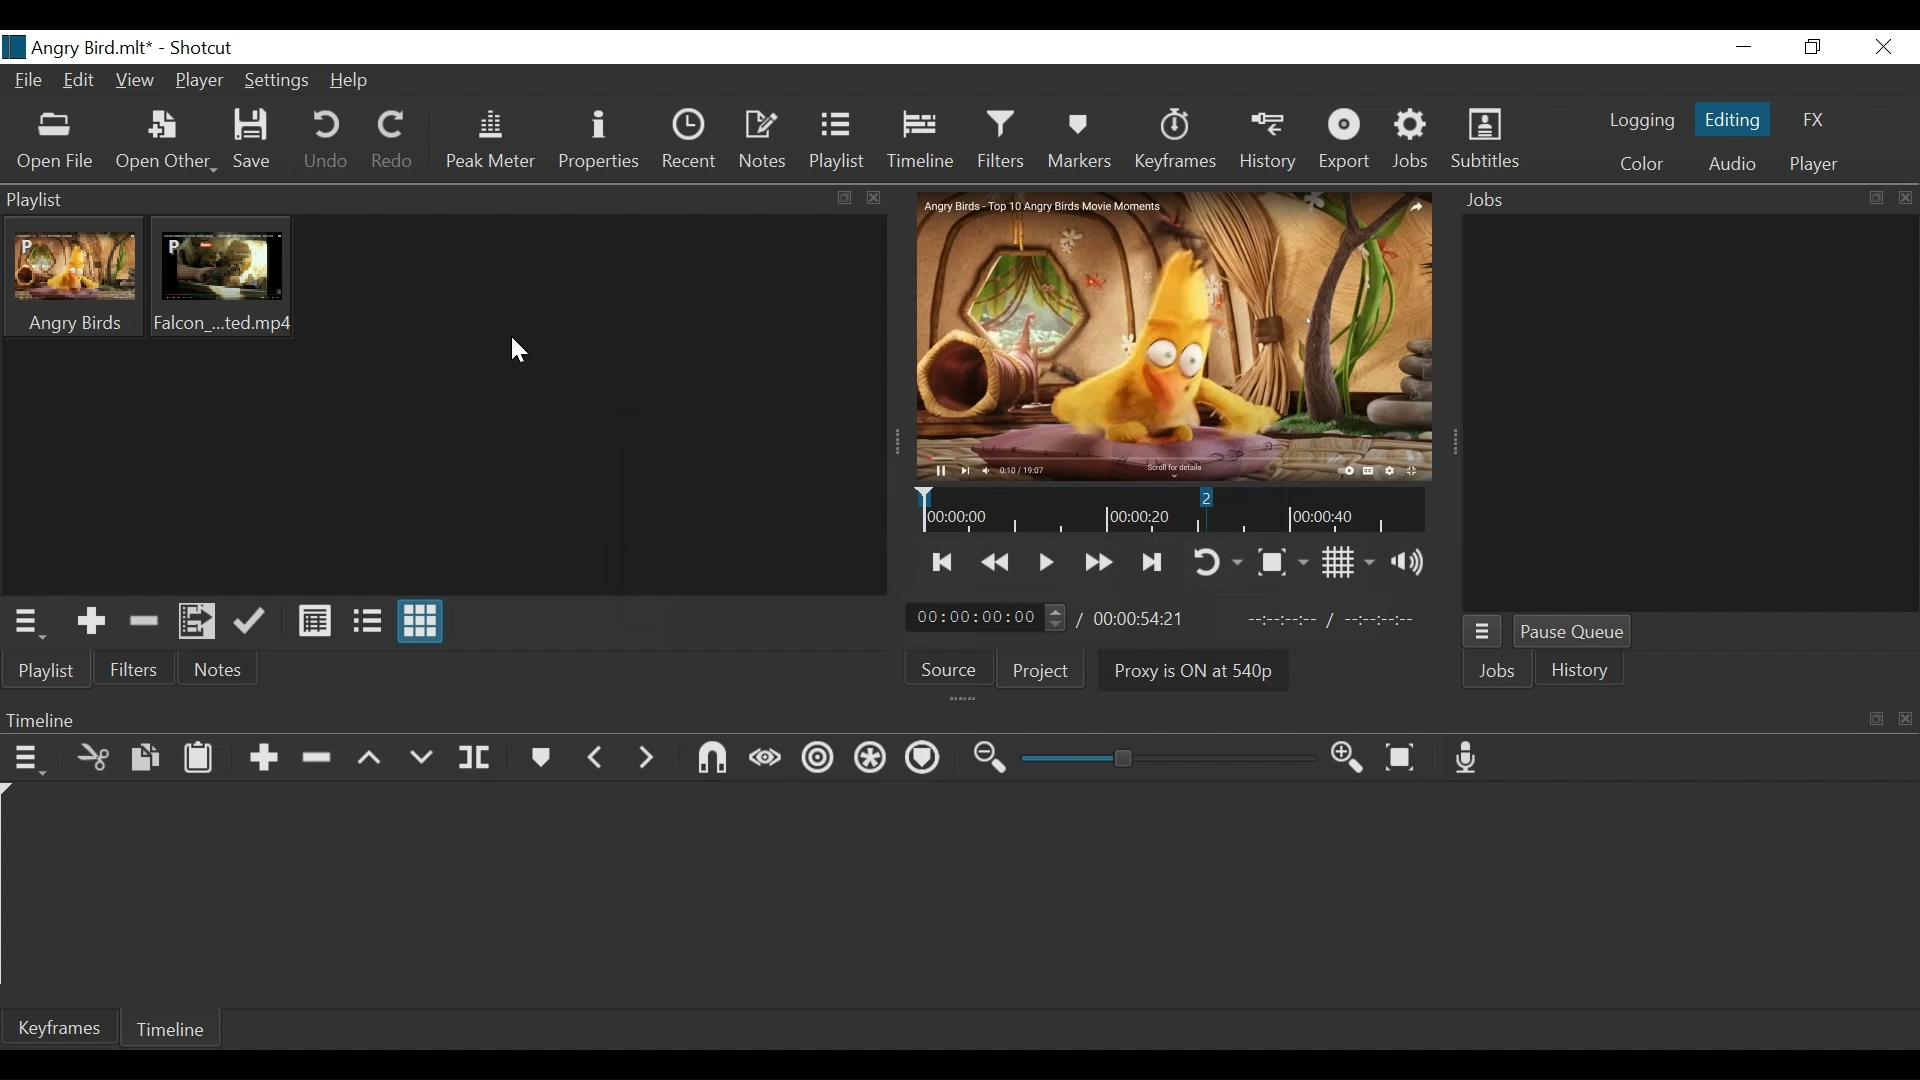 Image resolution: width=1920 pixels, height=1080 pixels. What do you see at coordinates (196, 621) in the screenshot?
I see `Add files to the playlist` at bounding box center [196, 621].